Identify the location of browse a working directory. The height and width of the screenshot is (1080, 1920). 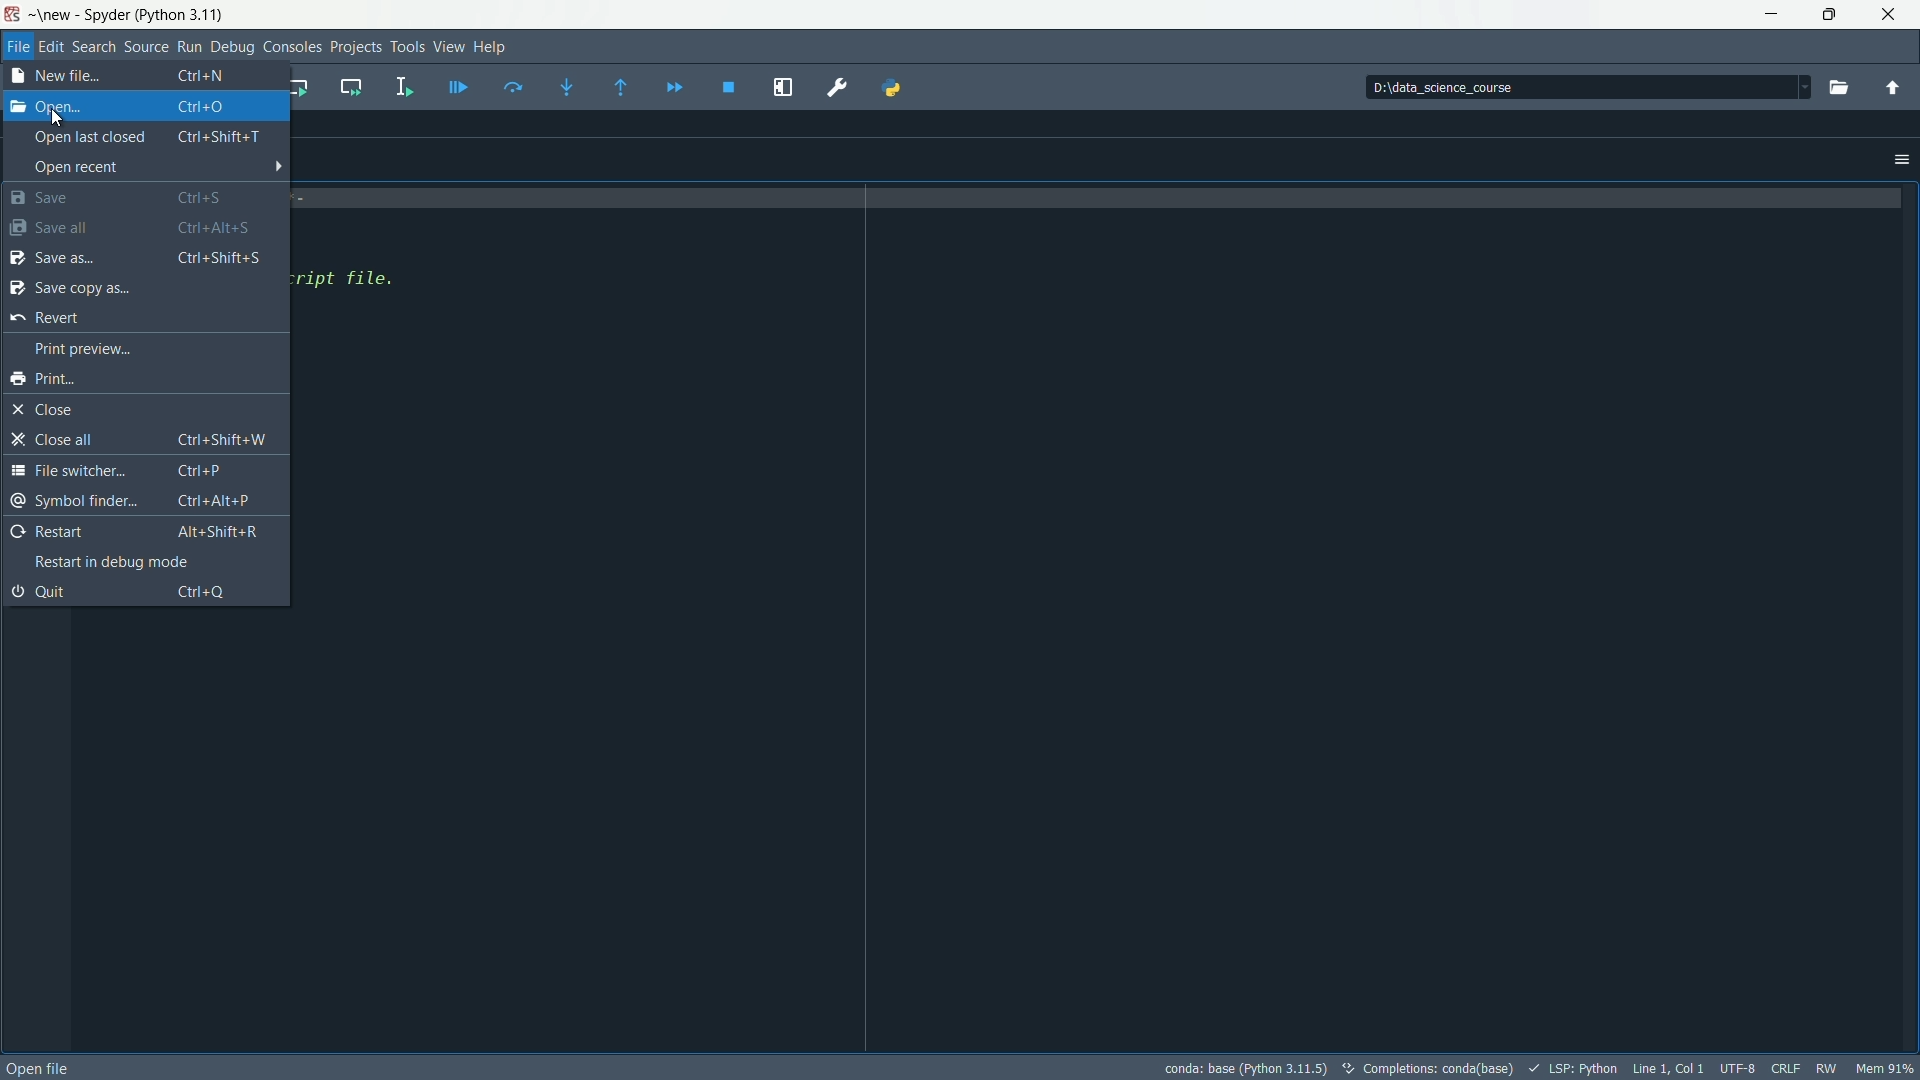
(1836, 86).